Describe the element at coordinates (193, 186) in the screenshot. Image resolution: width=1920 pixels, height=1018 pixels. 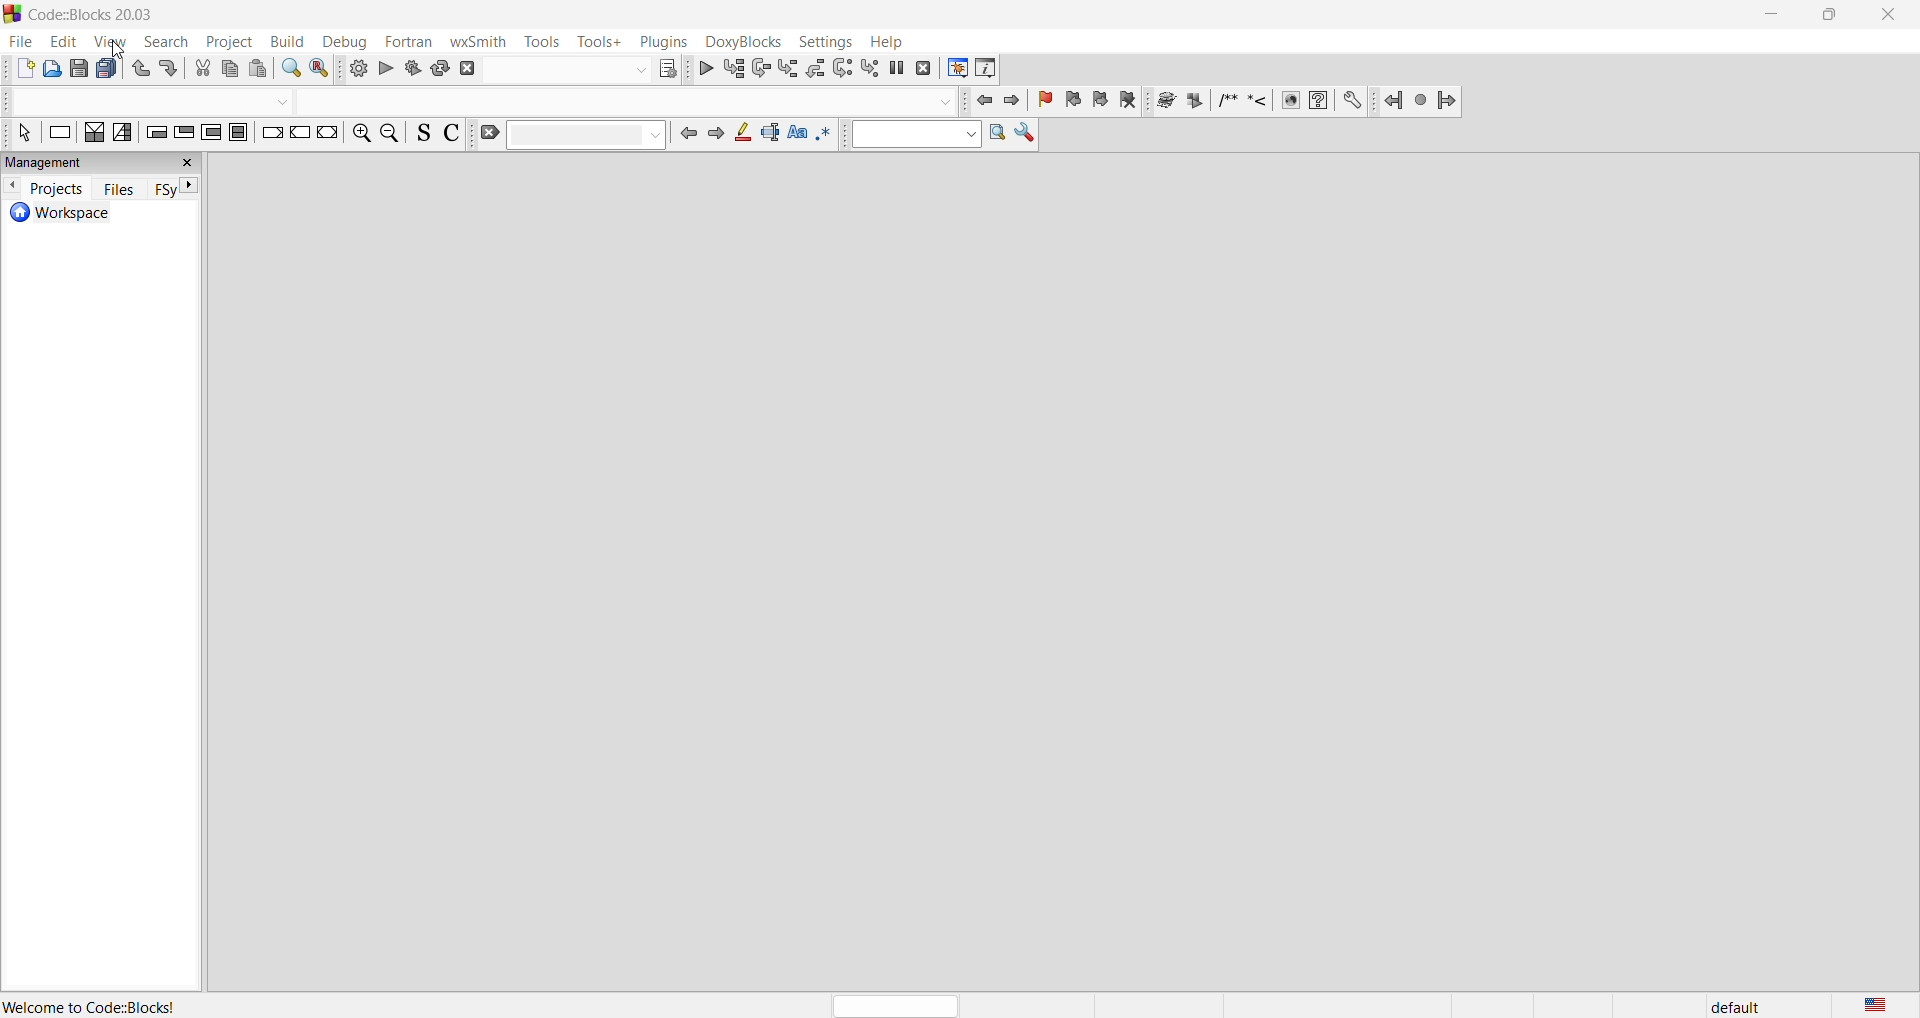
I see `next` at that location.